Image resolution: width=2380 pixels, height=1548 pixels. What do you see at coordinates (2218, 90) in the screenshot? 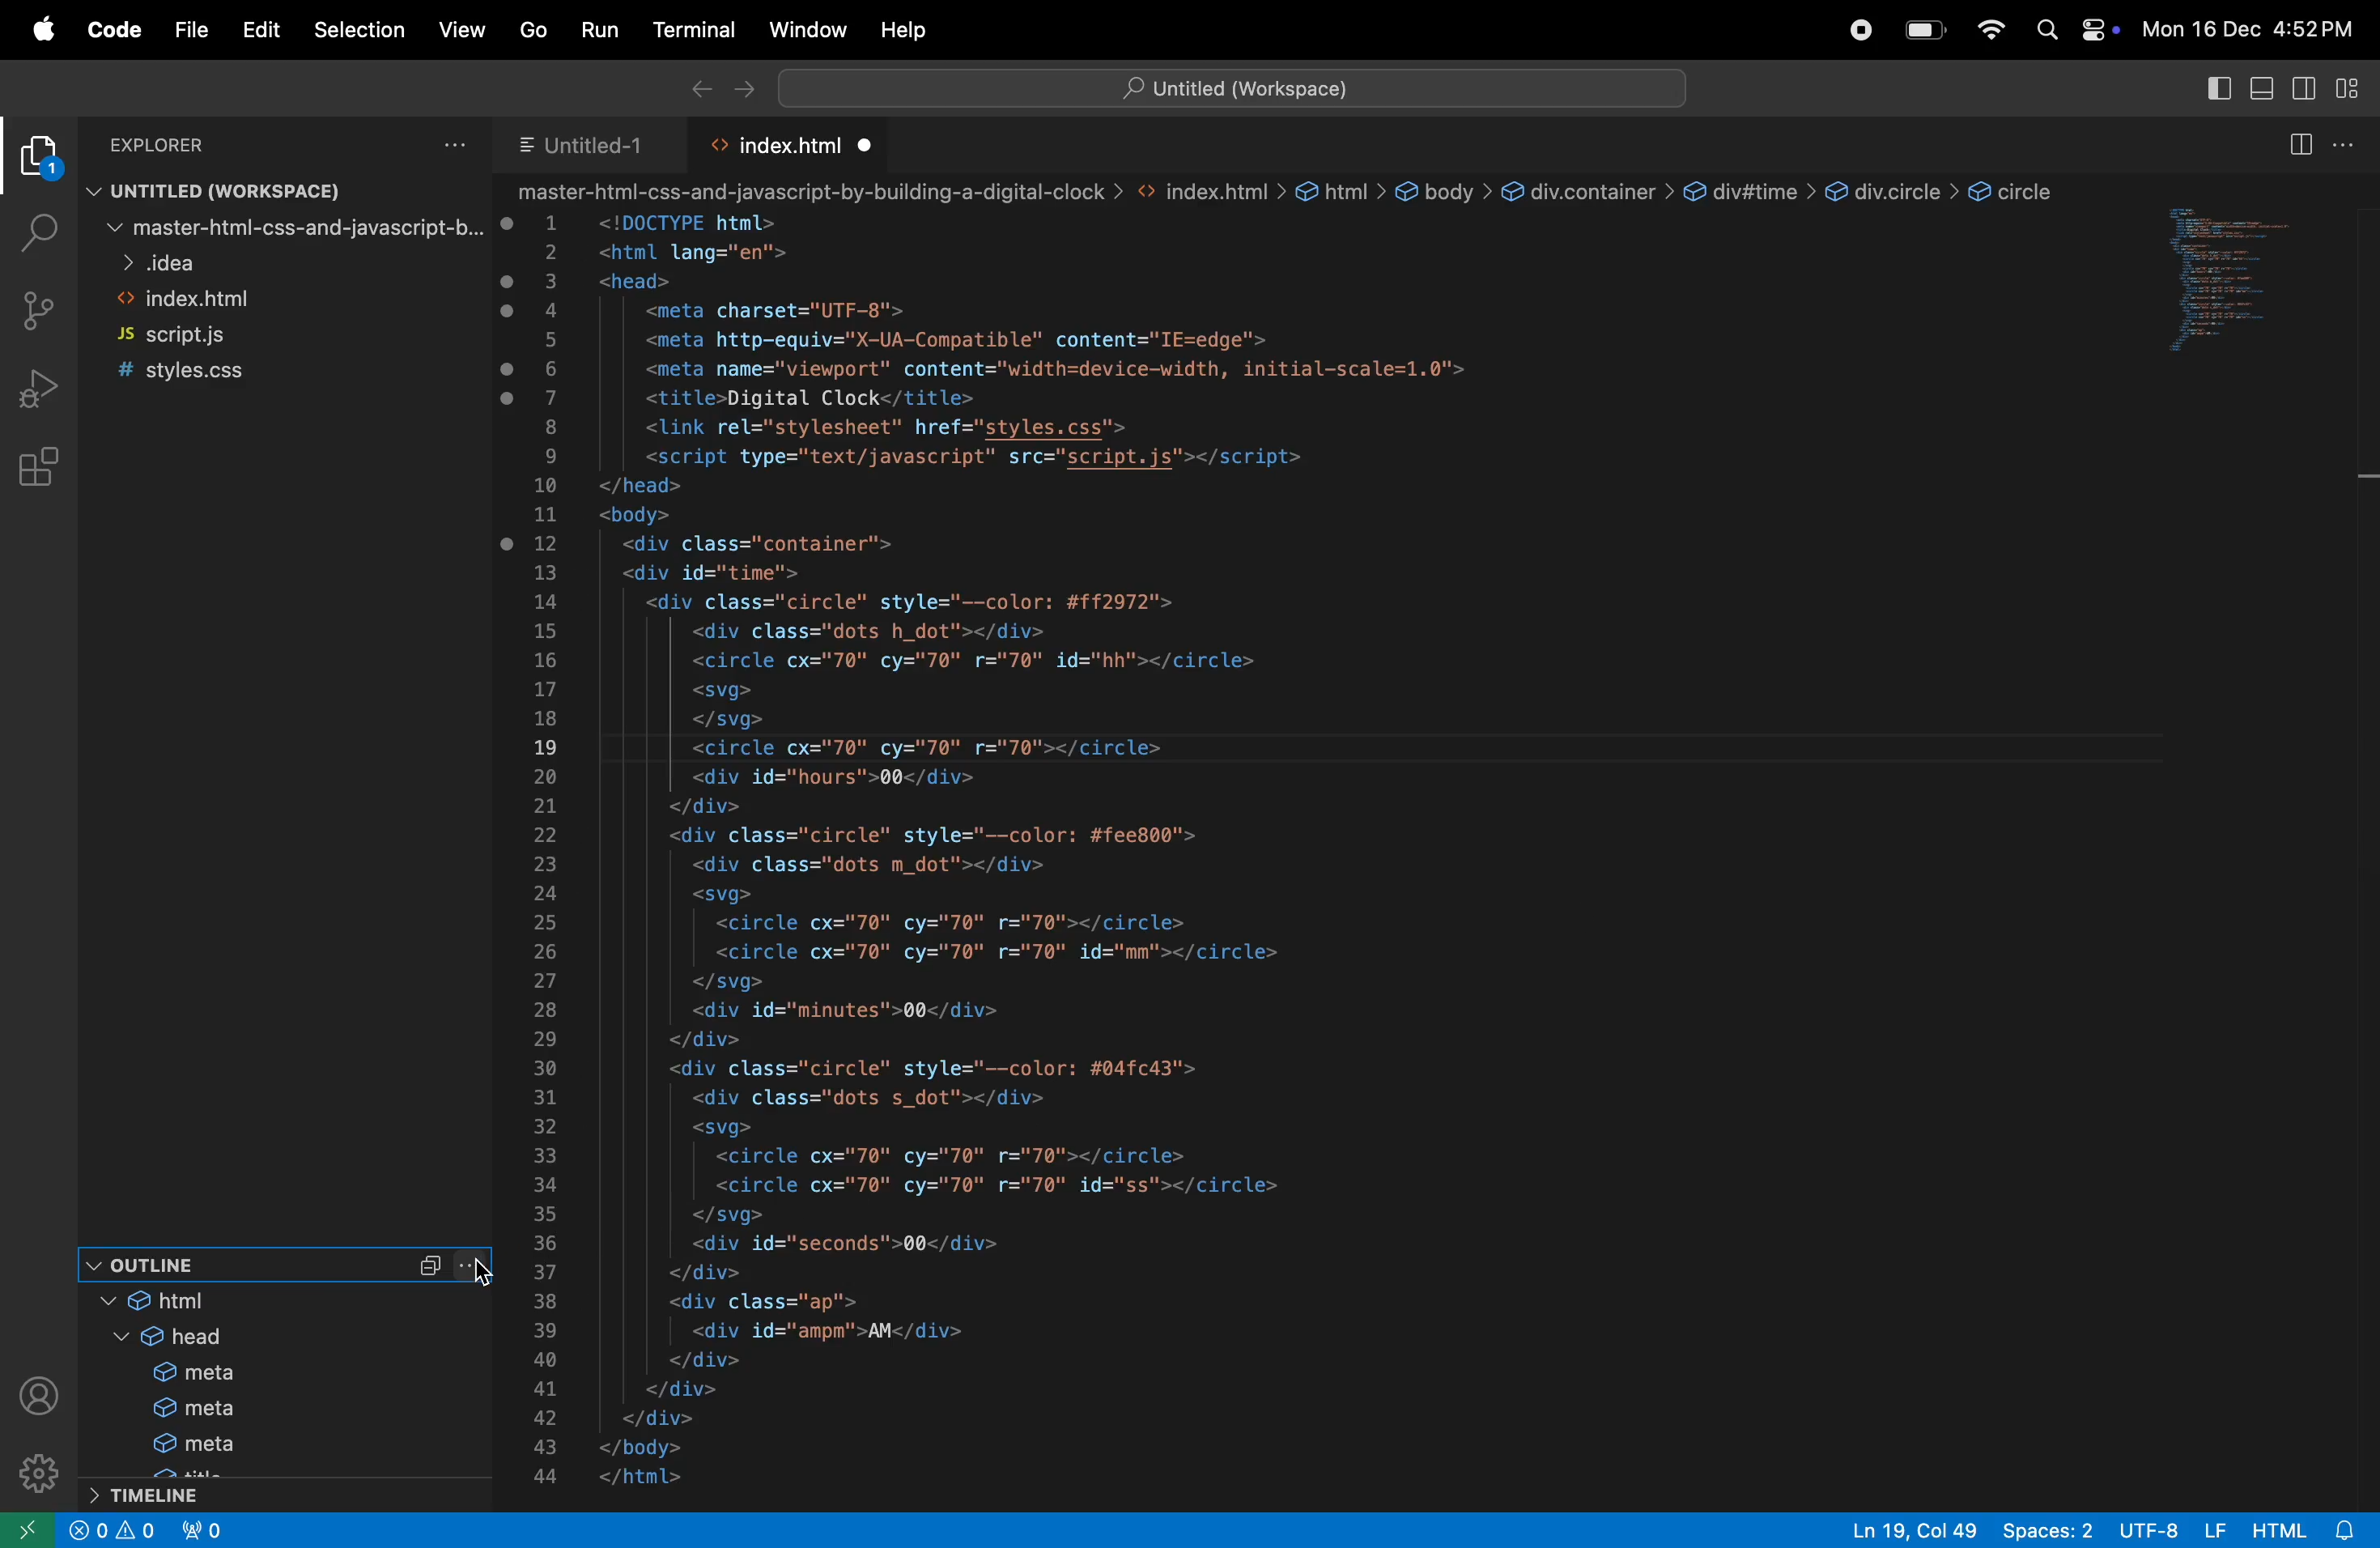
I see `toggle primary side bar` at bounding box center [2218, 90].